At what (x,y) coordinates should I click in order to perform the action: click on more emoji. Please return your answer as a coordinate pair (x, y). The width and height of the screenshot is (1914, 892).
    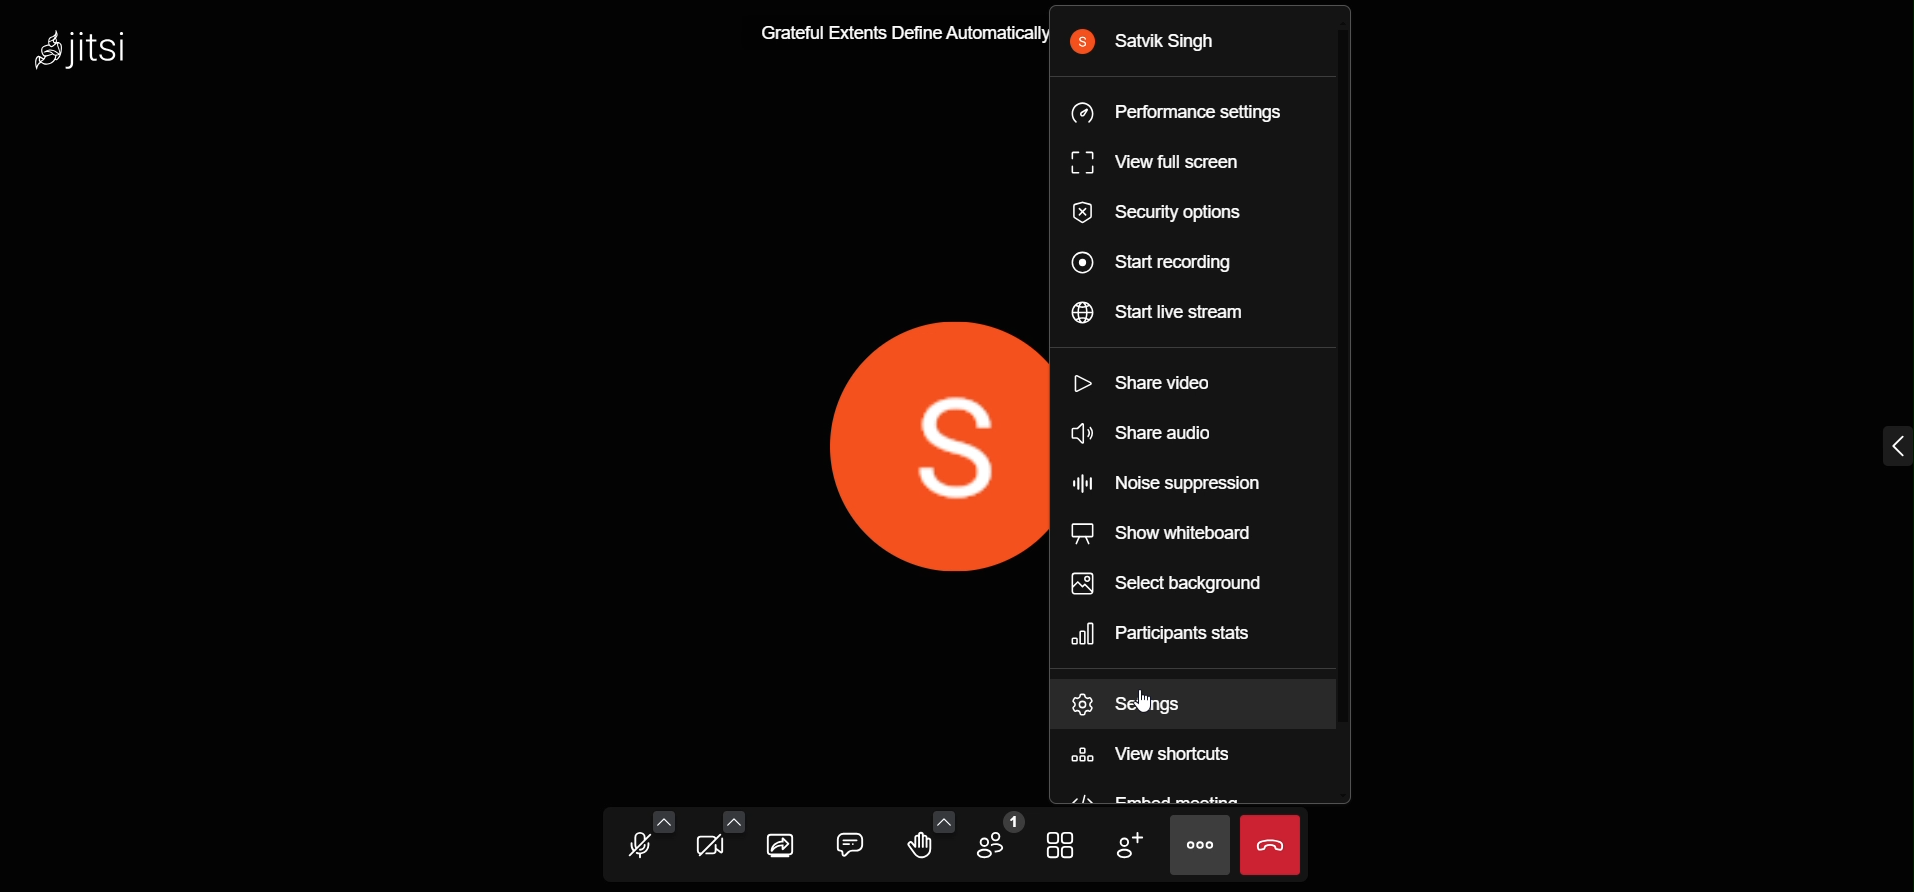
    Looking at the image, I should click on (940, 817).